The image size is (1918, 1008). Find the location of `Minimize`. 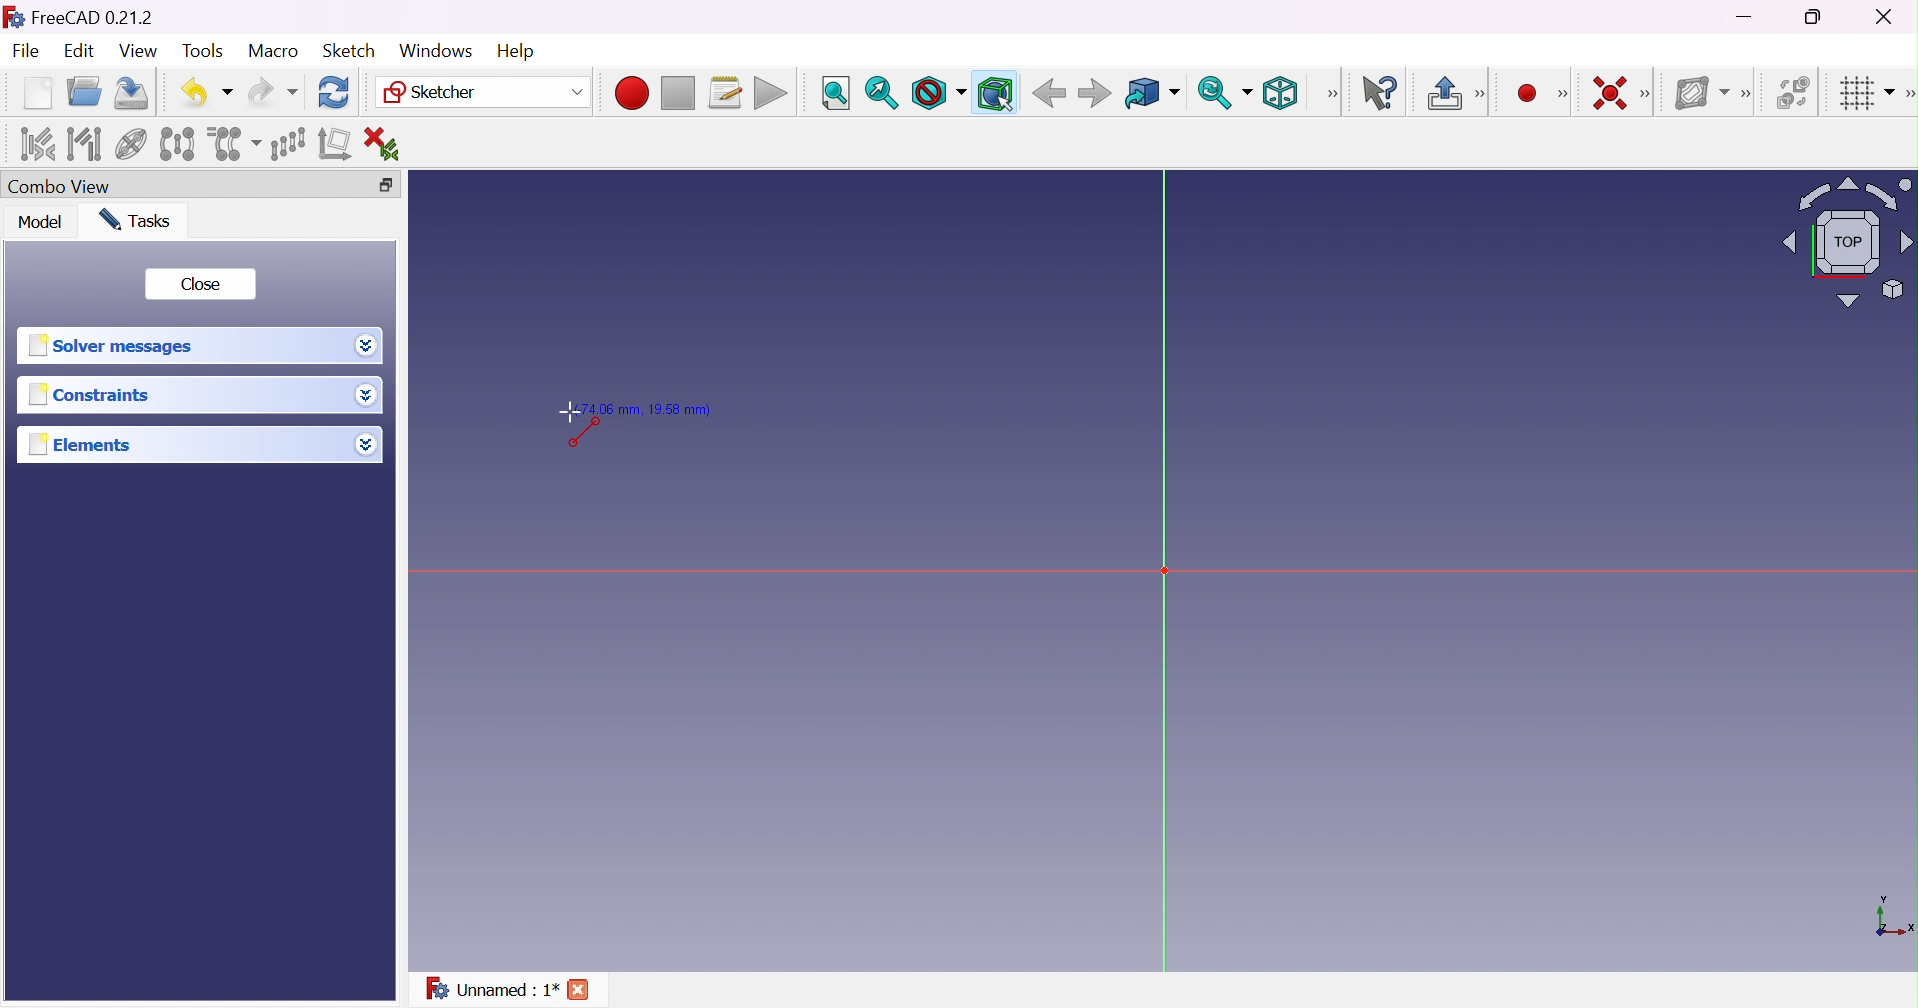

Minimize is located at coordinates (1746, 19).